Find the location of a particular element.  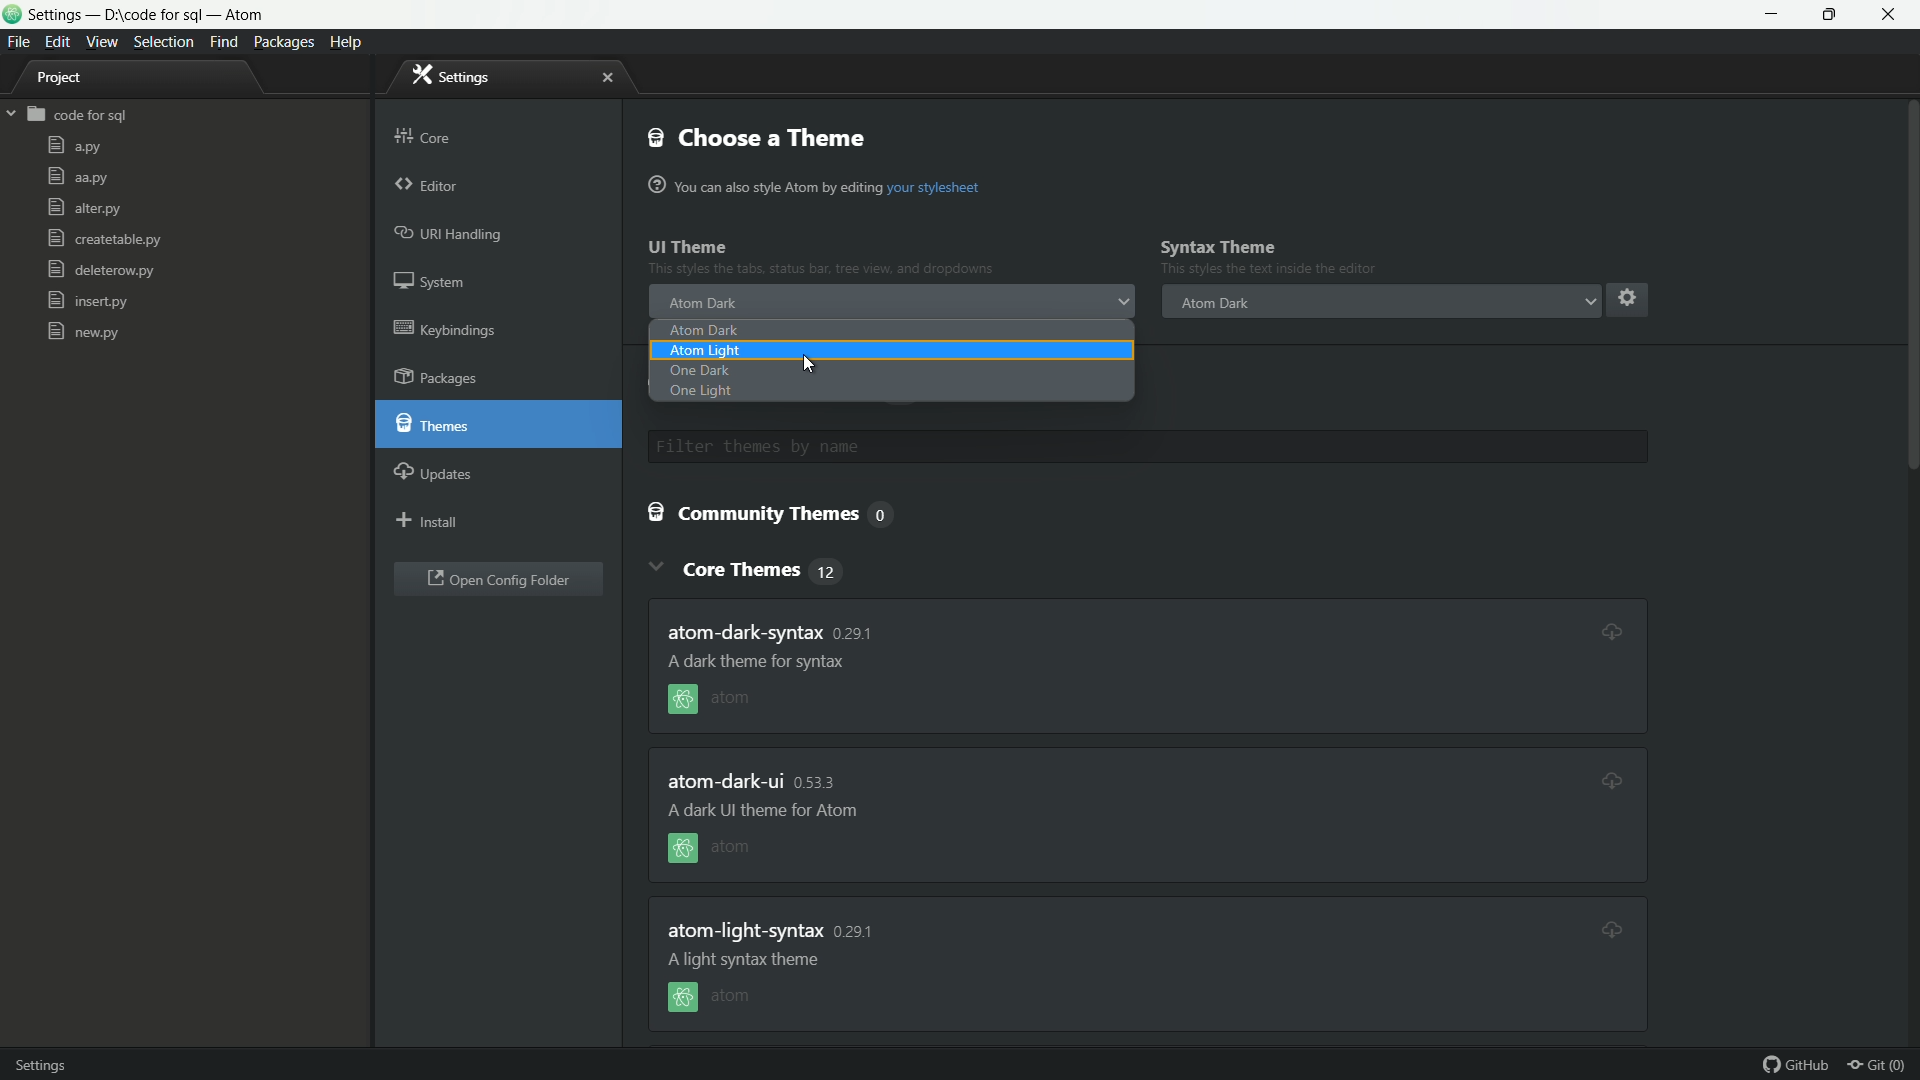

full screen is located at coordinates (1835, 14).